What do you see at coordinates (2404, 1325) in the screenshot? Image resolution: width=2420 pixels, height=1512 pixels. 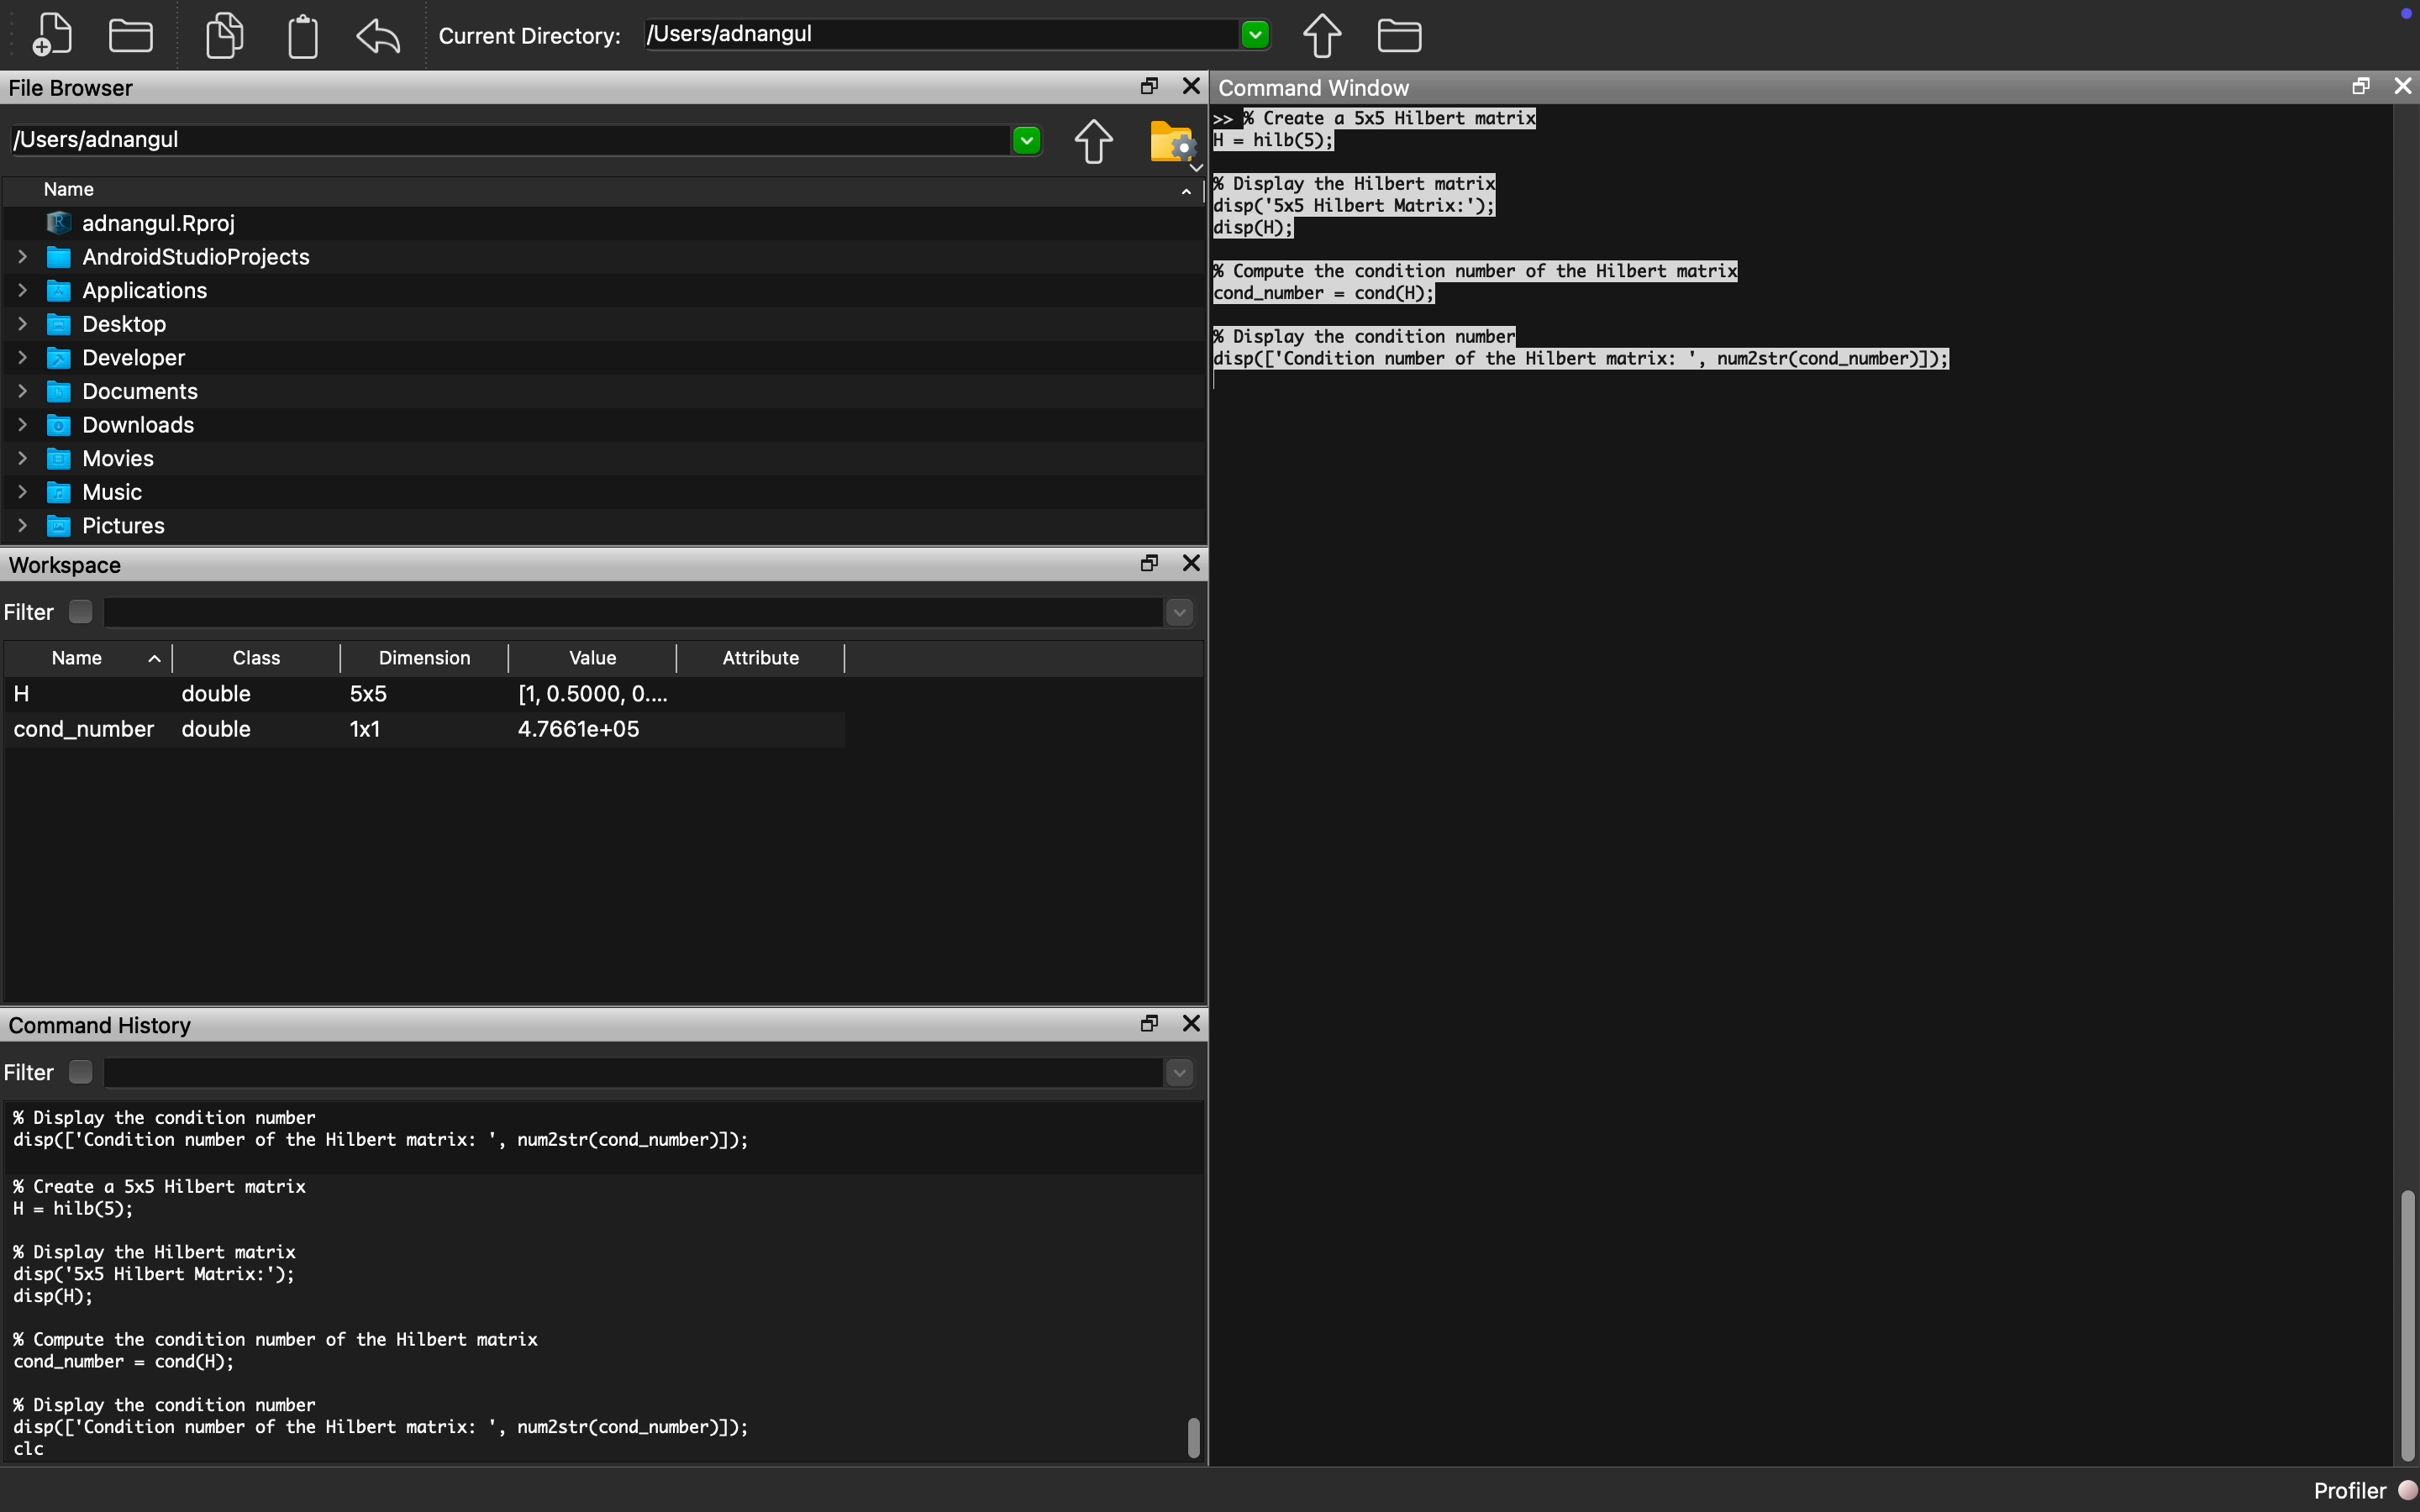 I see `Scroll` at bounding box center [2404, 1325].